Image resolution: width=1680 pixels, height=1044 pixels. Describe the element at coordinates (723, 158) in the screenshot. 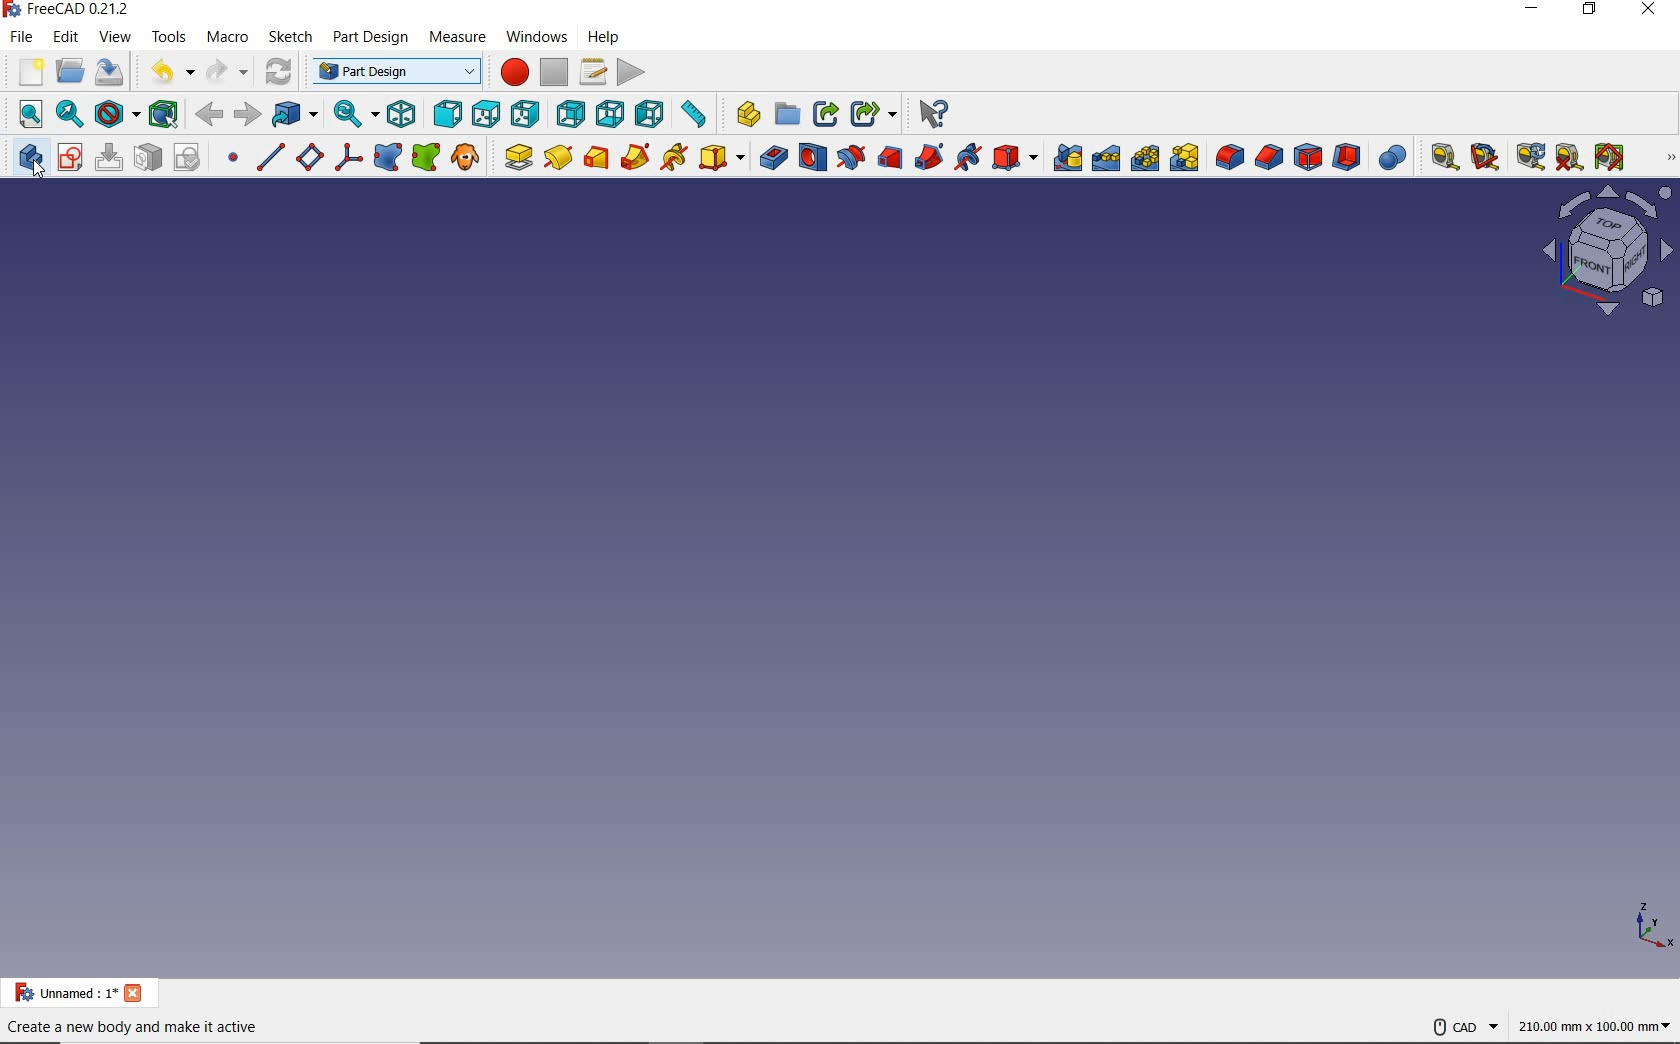

I see `CREATE AN ADDITIVE PRIMITIVE` at that location.